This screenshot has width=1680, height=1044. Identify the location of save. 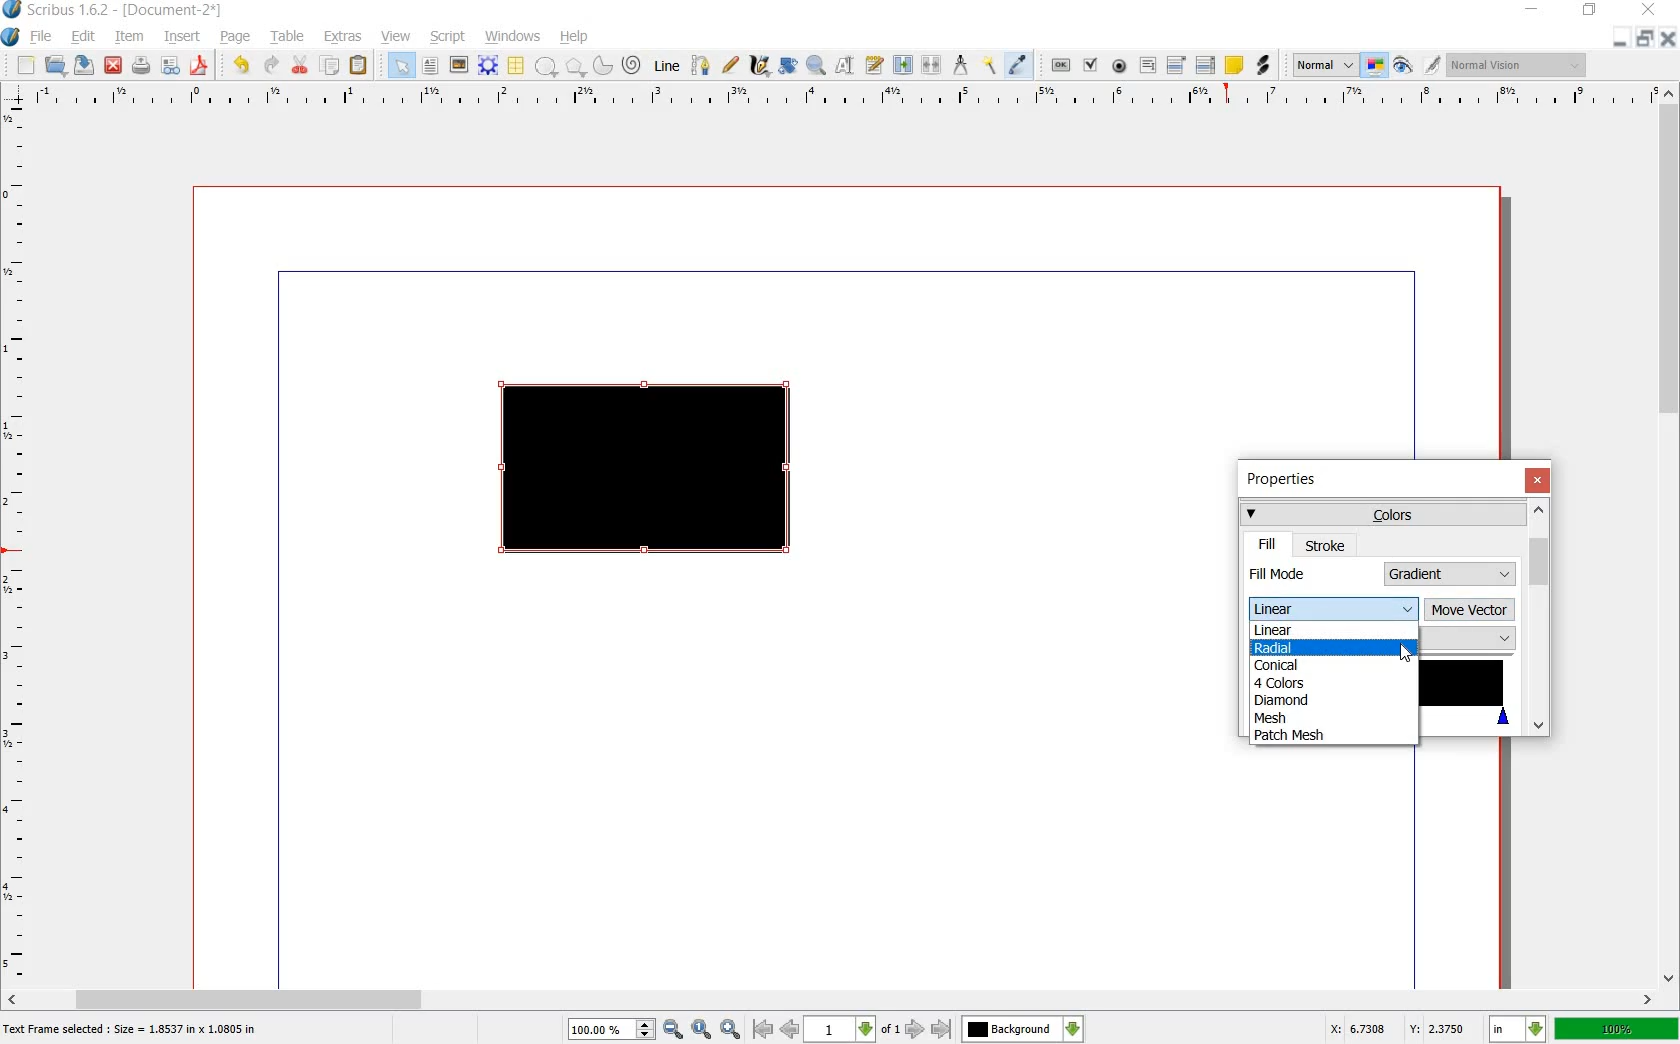
(86, 65).